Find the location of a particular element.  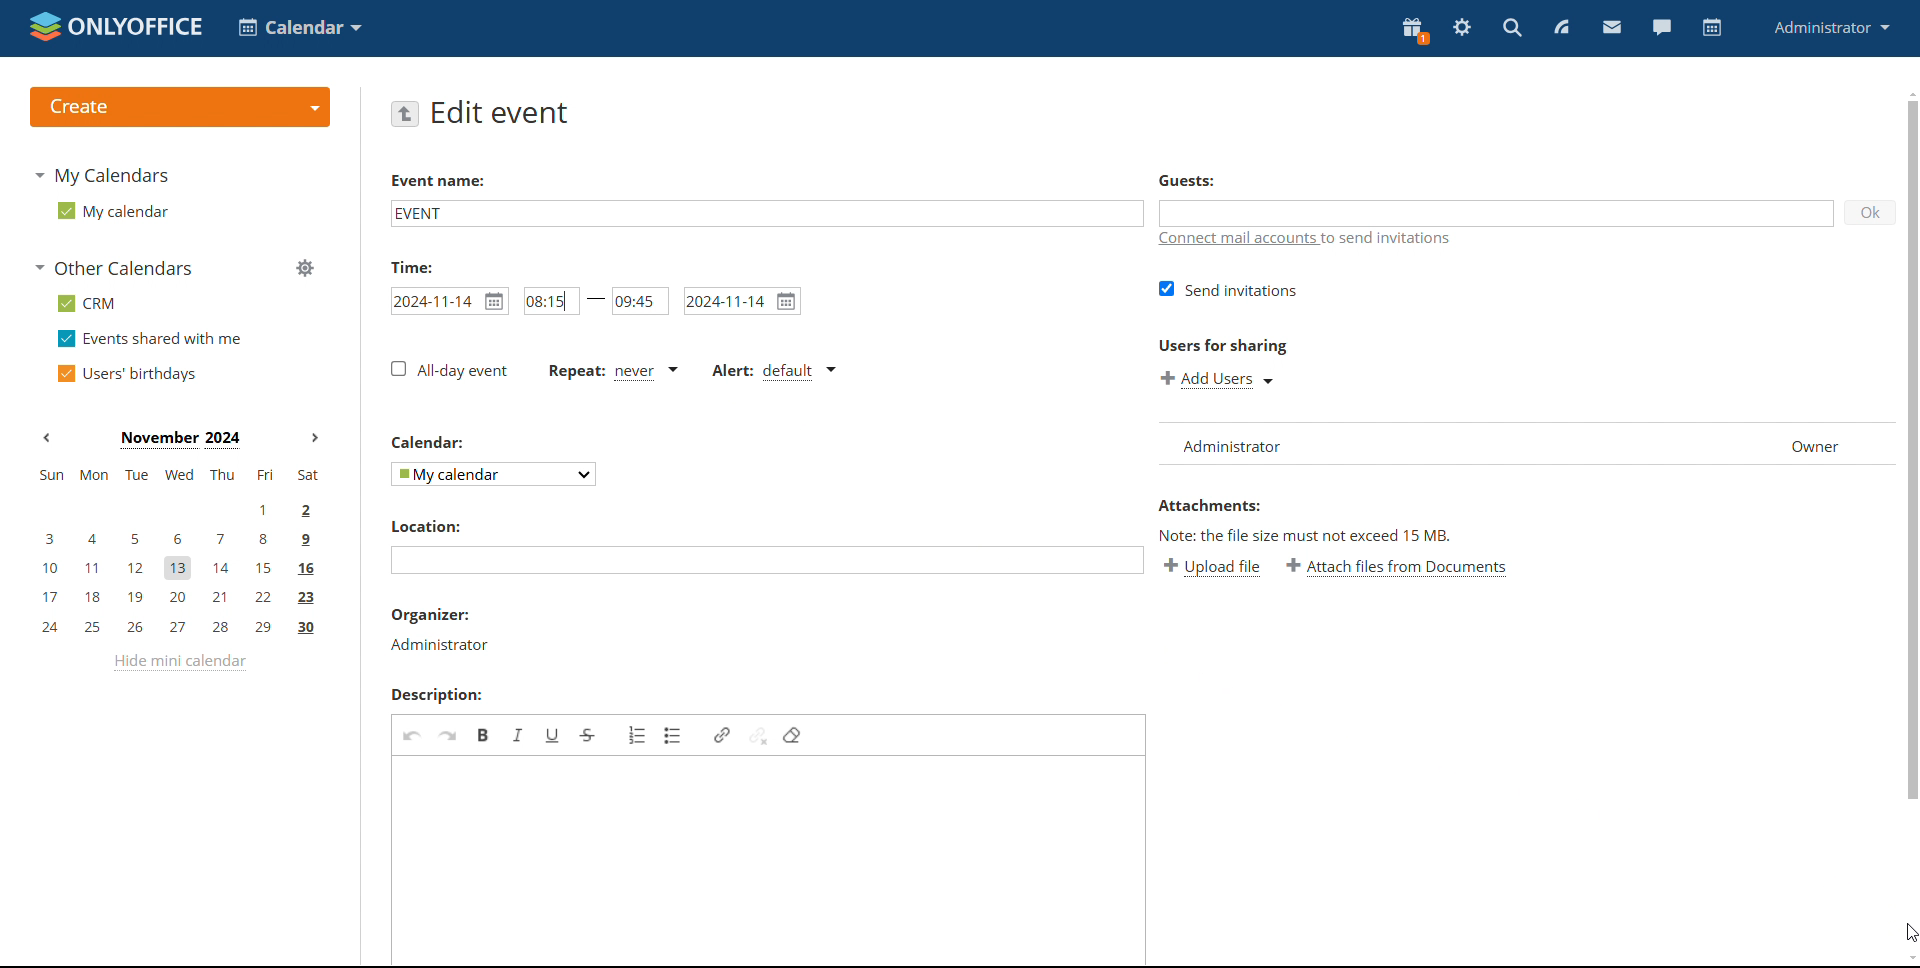

cursor is located at coordinates (1908, 933).